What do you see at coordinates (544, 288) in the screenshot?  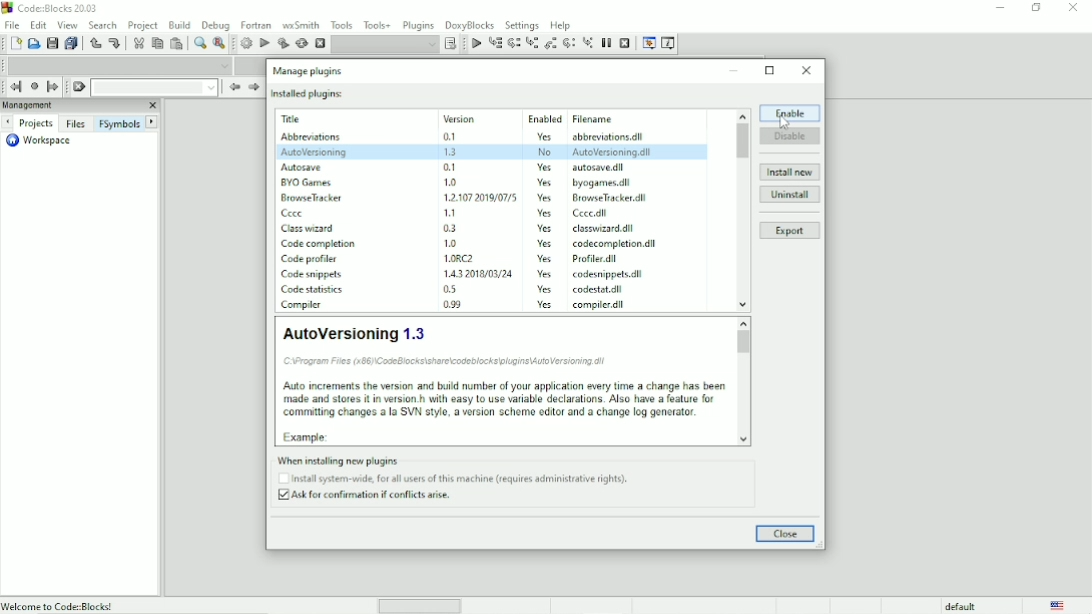 I see `Yes` at bounding box center [544, 288].